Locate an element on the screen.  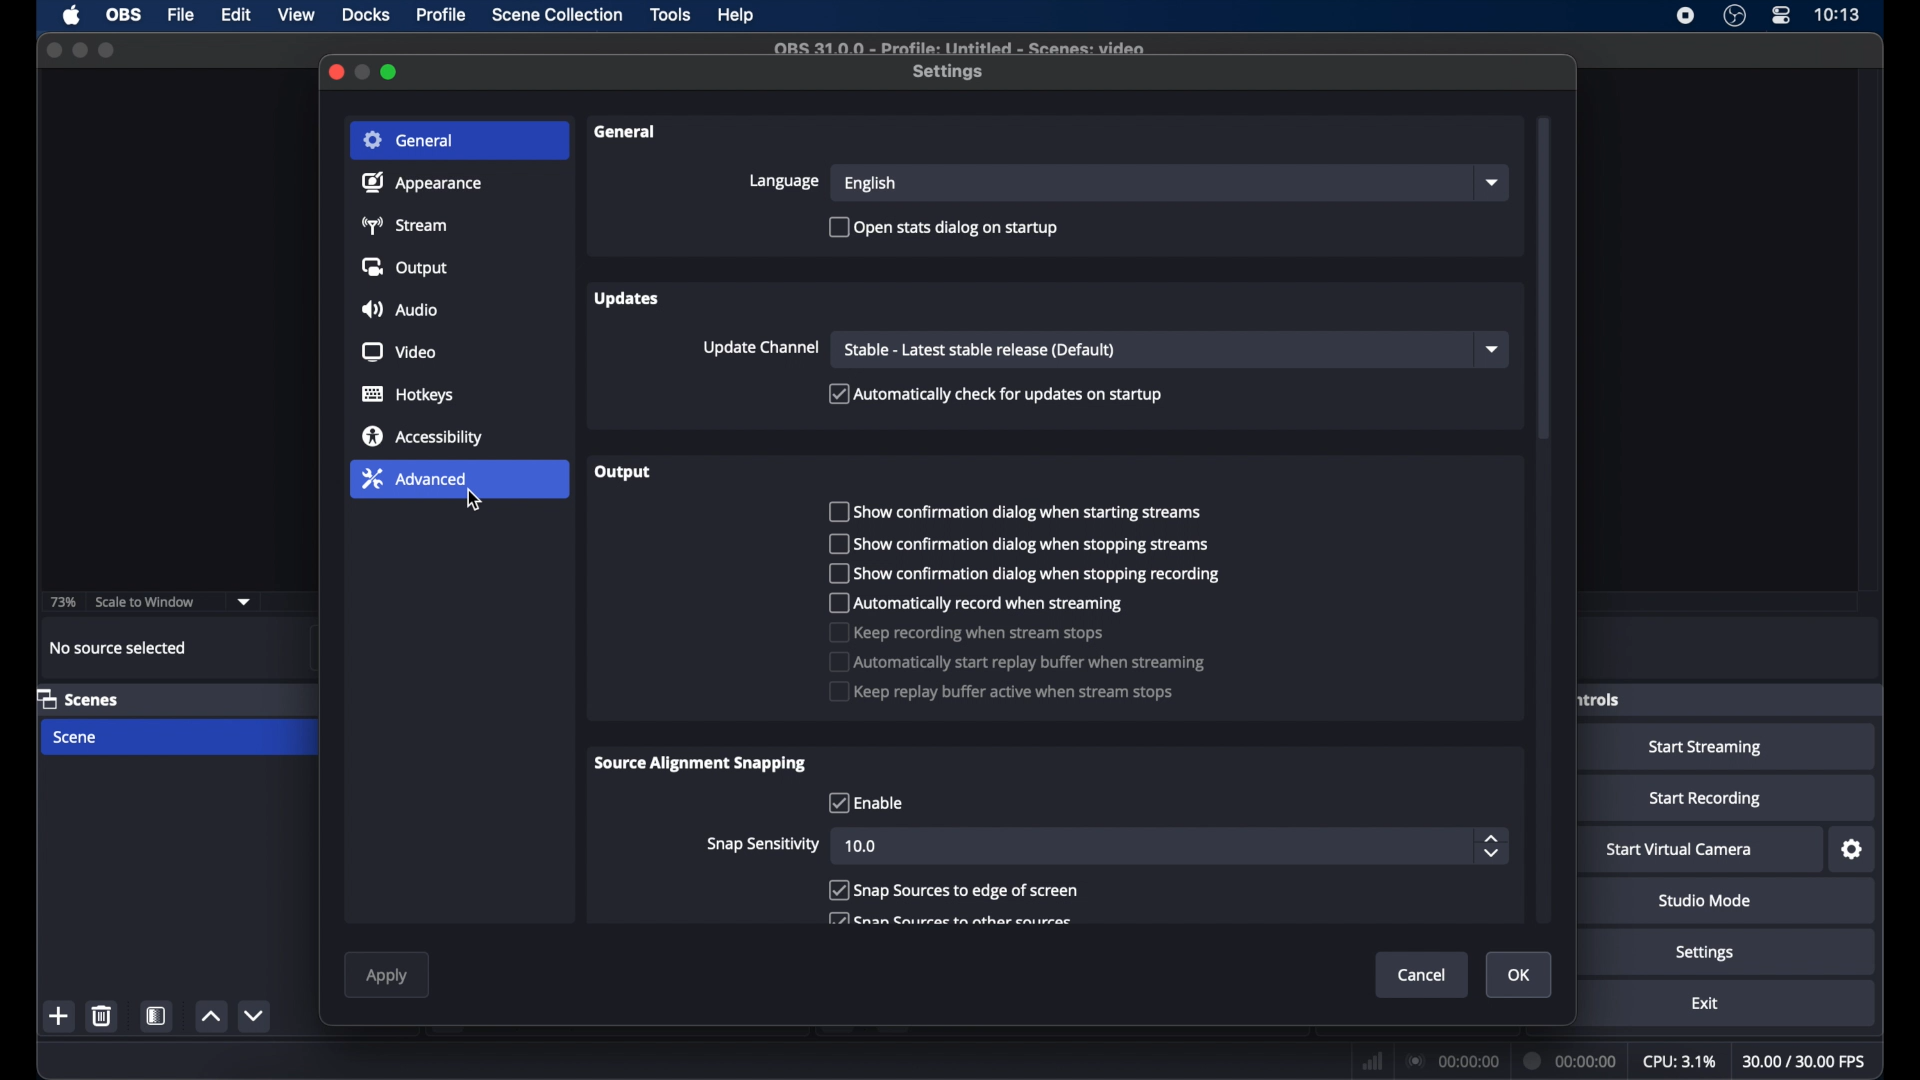
minimize is located at coordinates (364, 71).